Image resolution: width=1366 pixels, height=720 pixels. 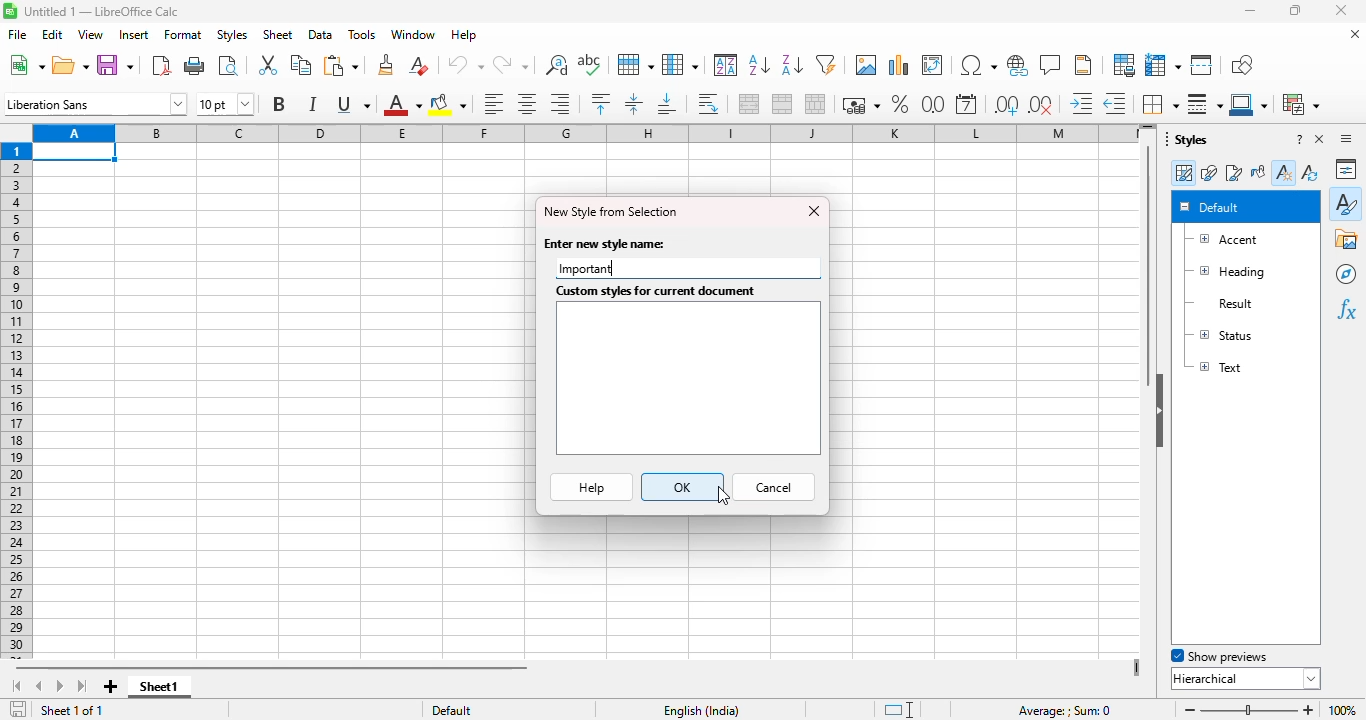 I want to click on logo, so click(x=10, y=11).